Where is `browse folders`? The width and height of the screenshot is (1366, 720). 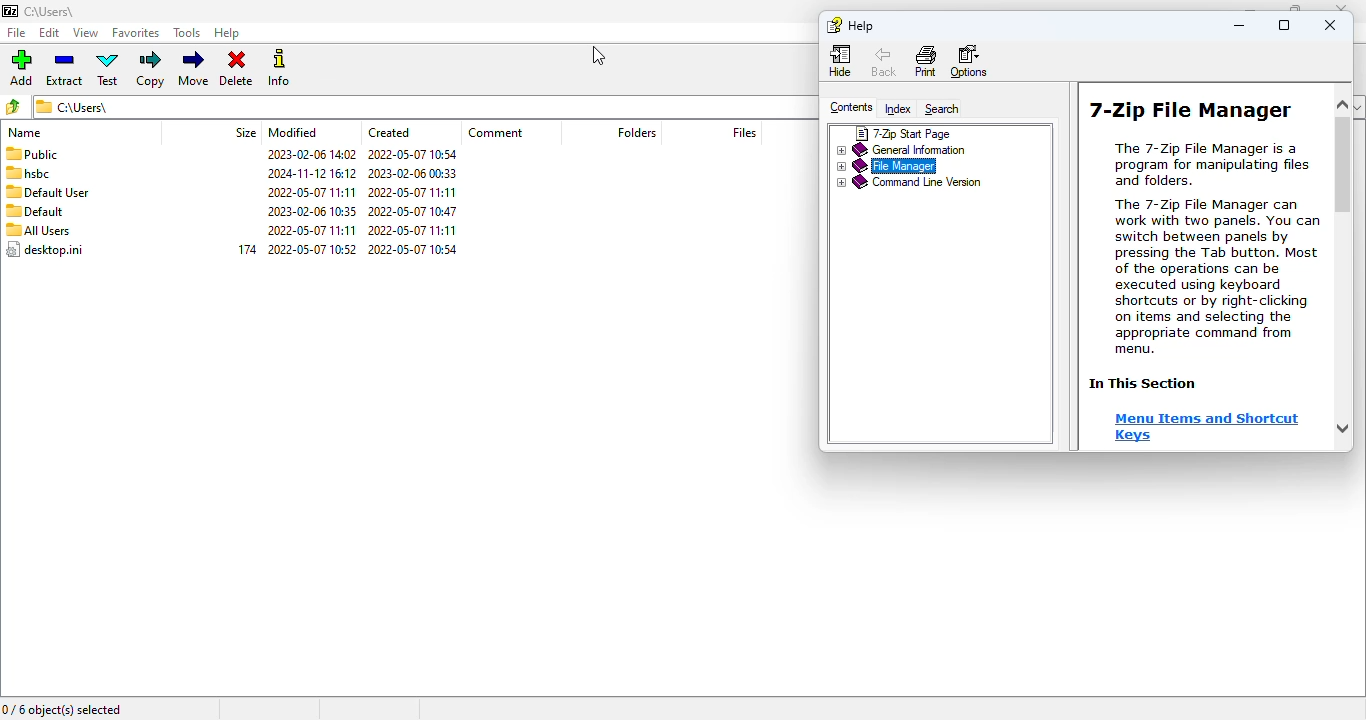
browse folders is located at coordinates (13, 107).